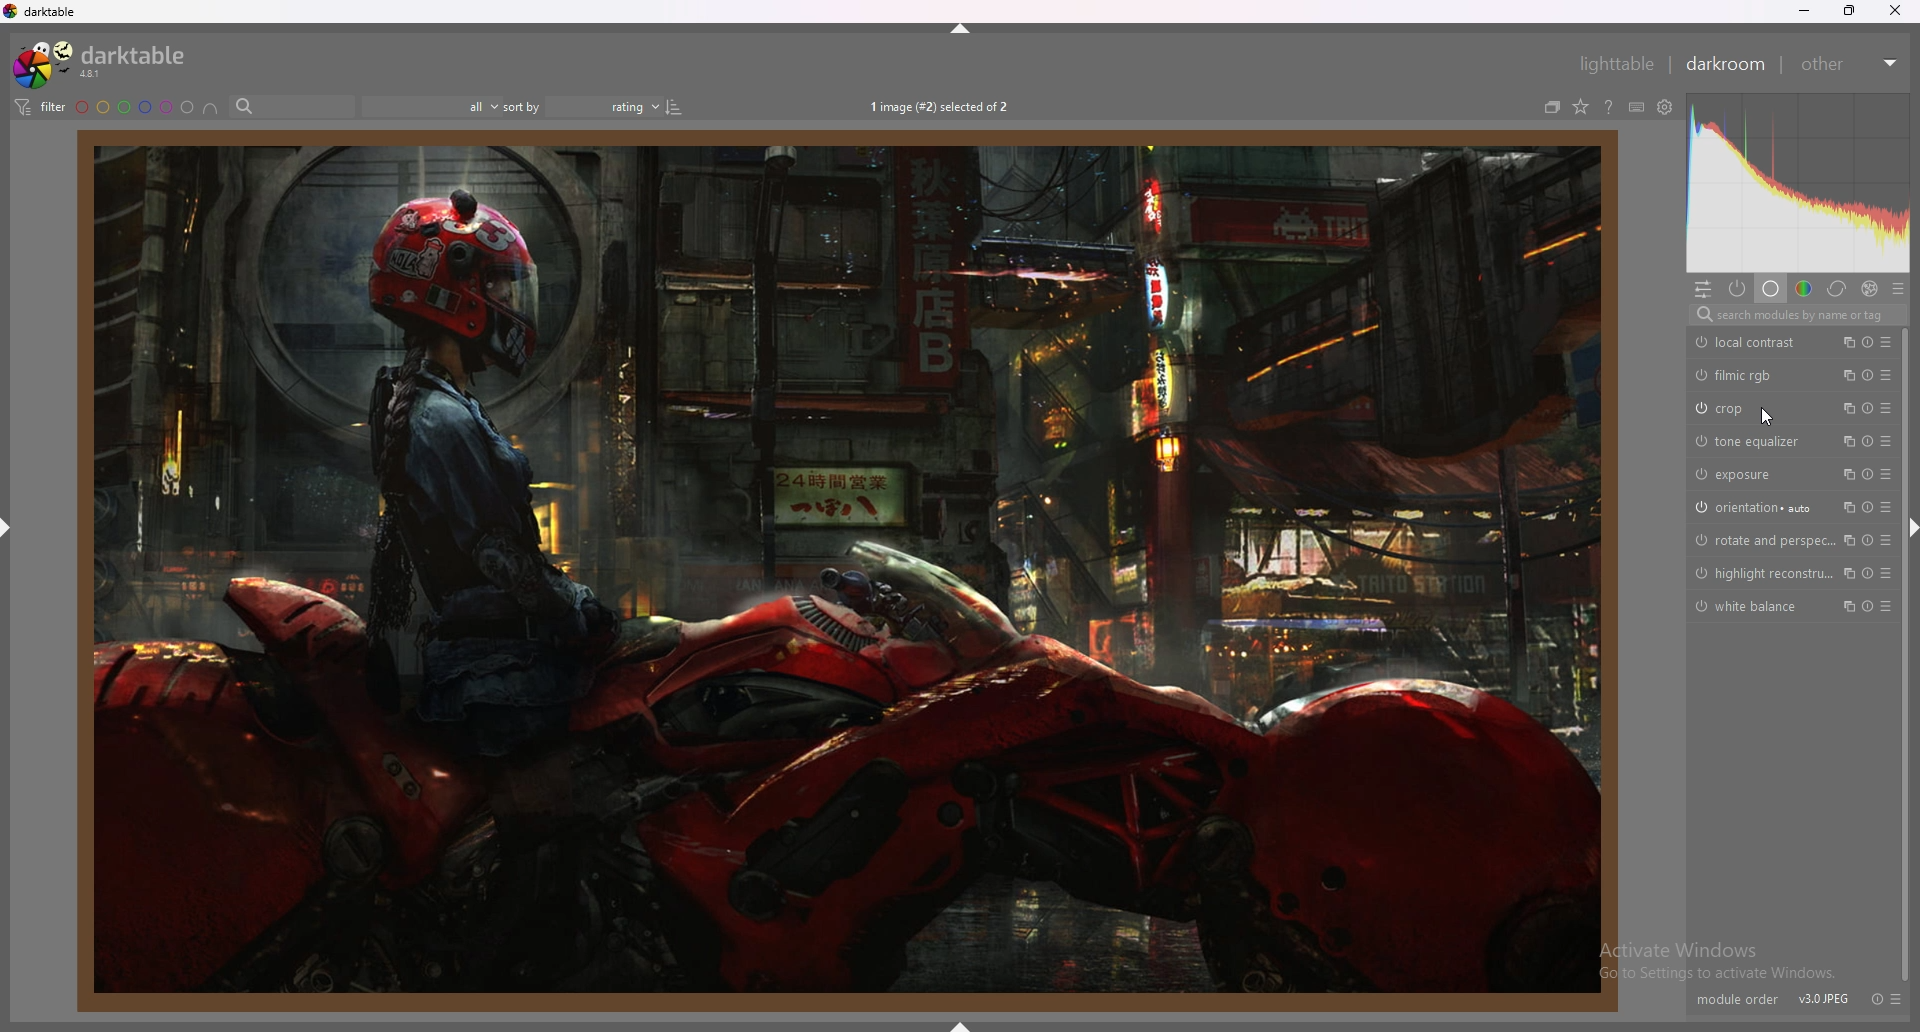 This screenshot has width=1920, height=1032. I want to click on color label, so click(135, 106).